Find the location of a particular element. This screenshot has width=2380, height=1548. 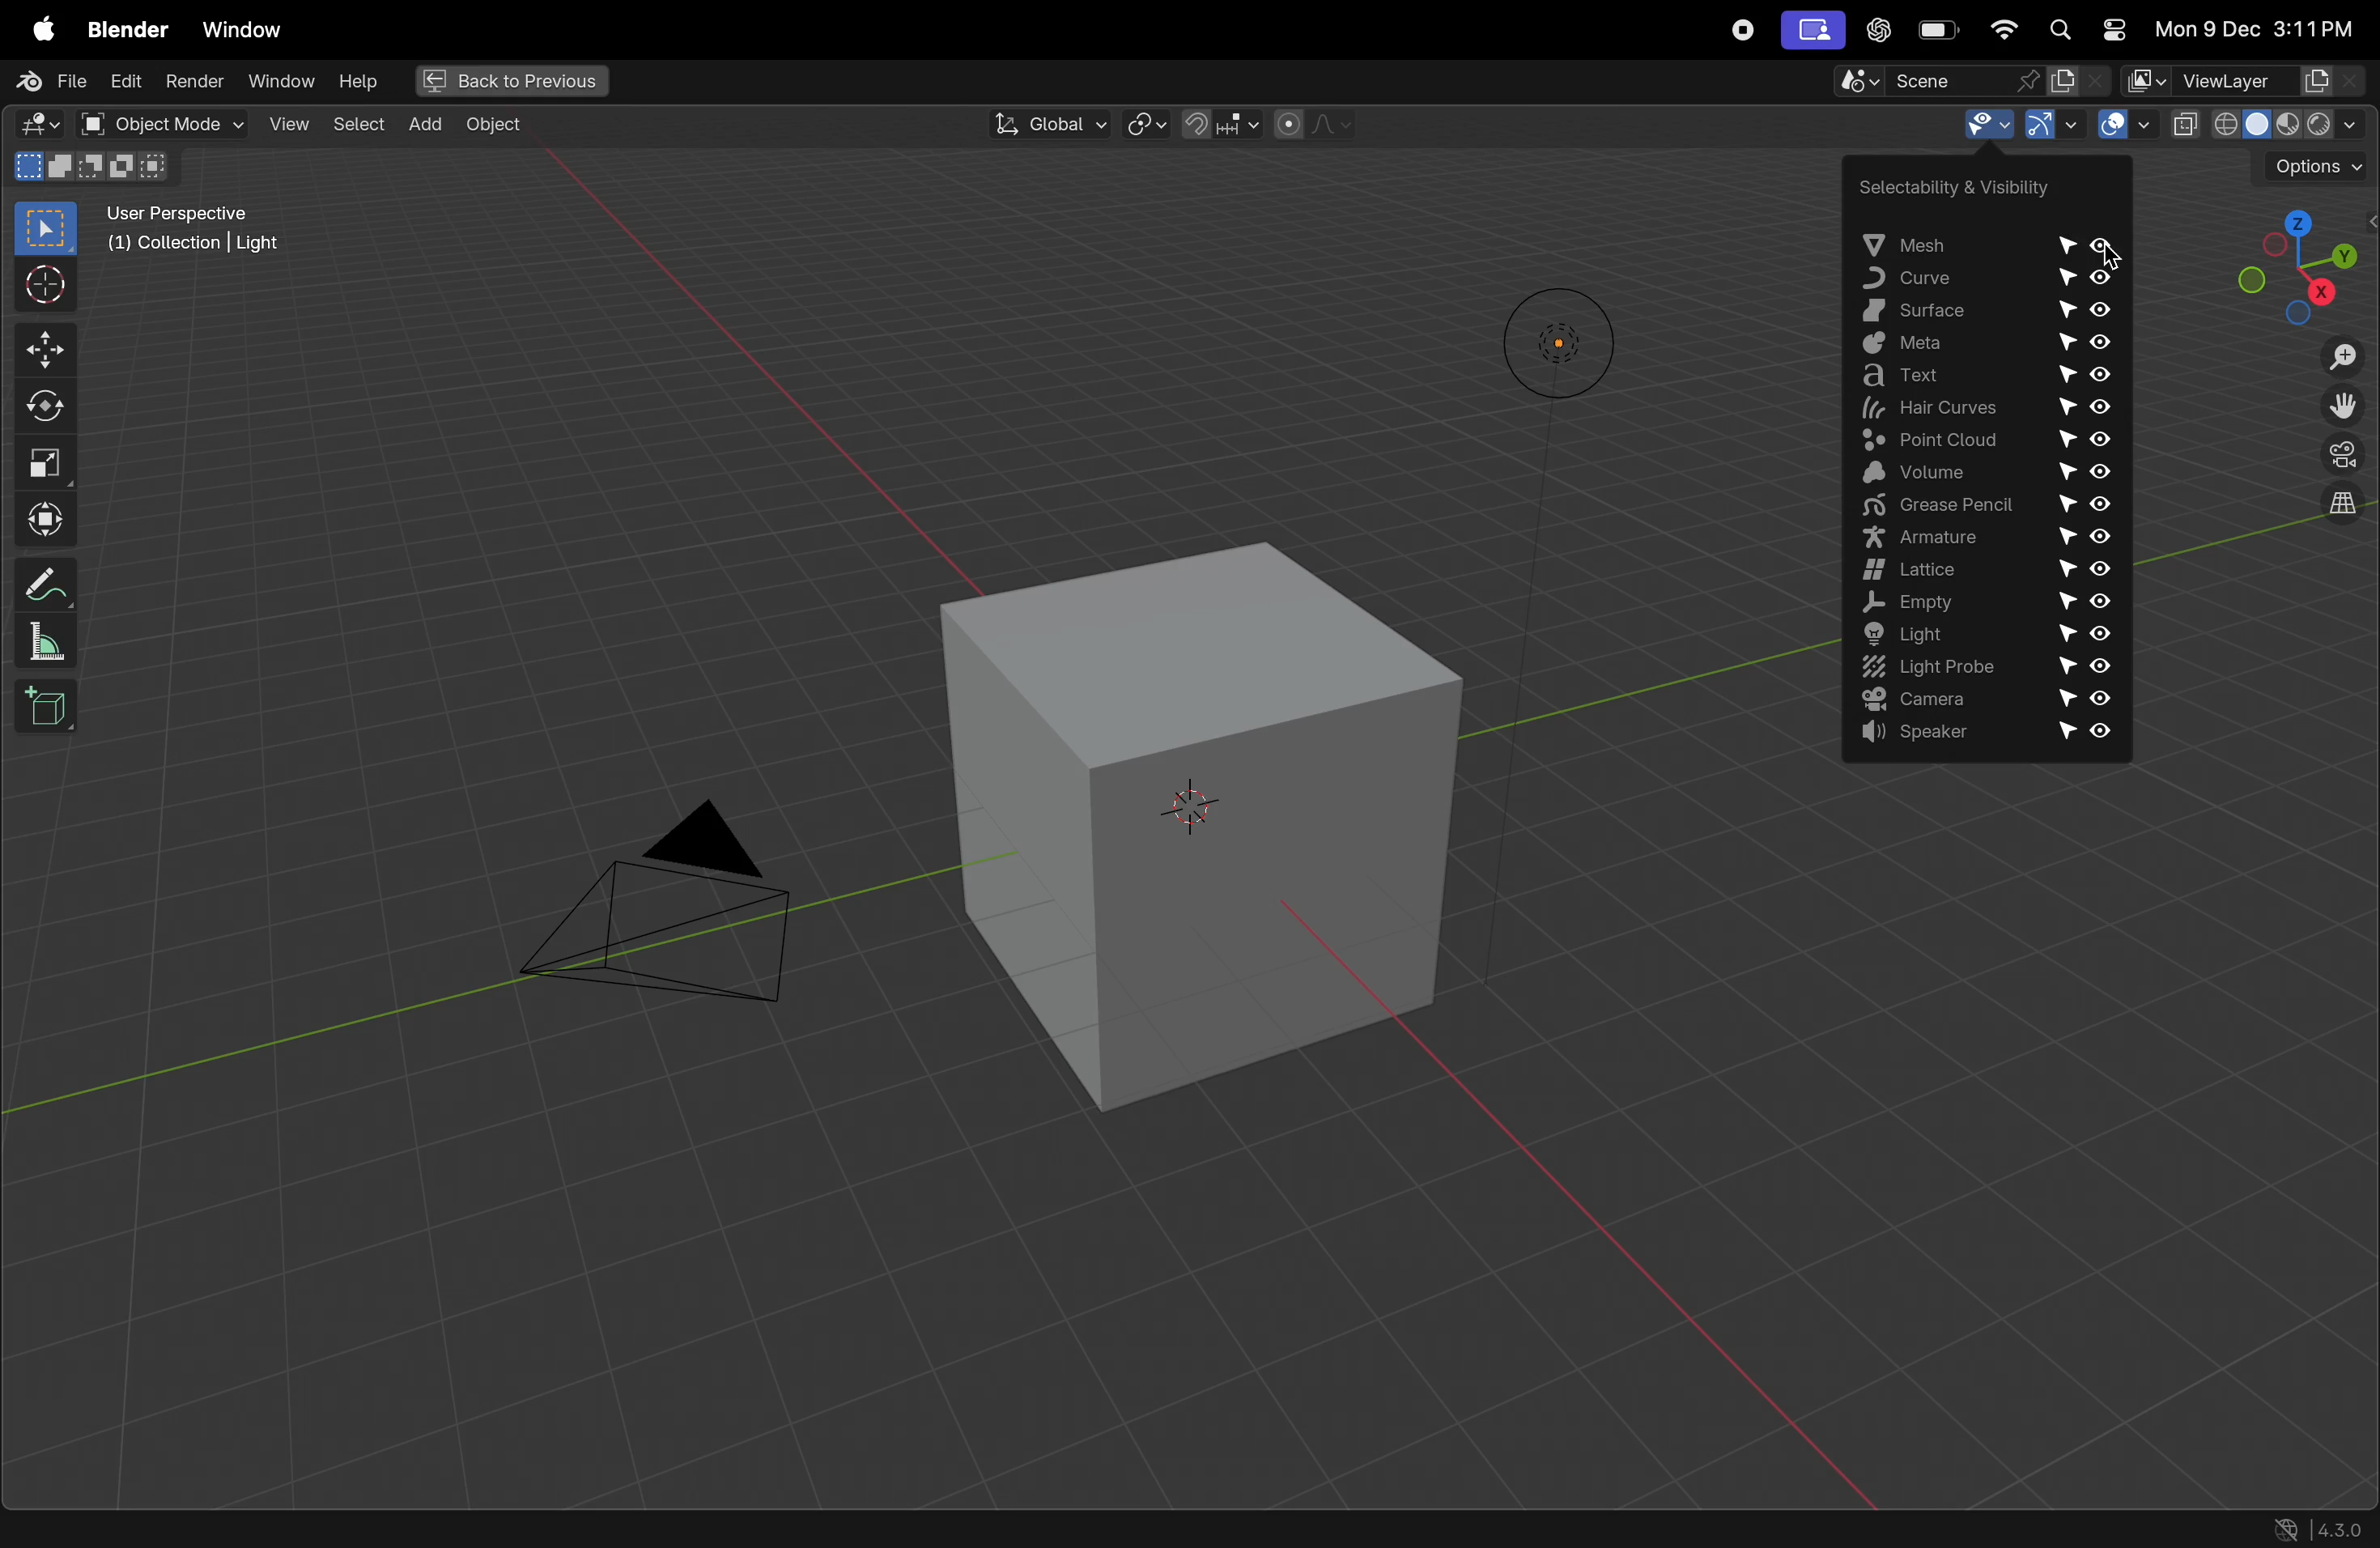

ametaure is located at coordinates (1988, 537).